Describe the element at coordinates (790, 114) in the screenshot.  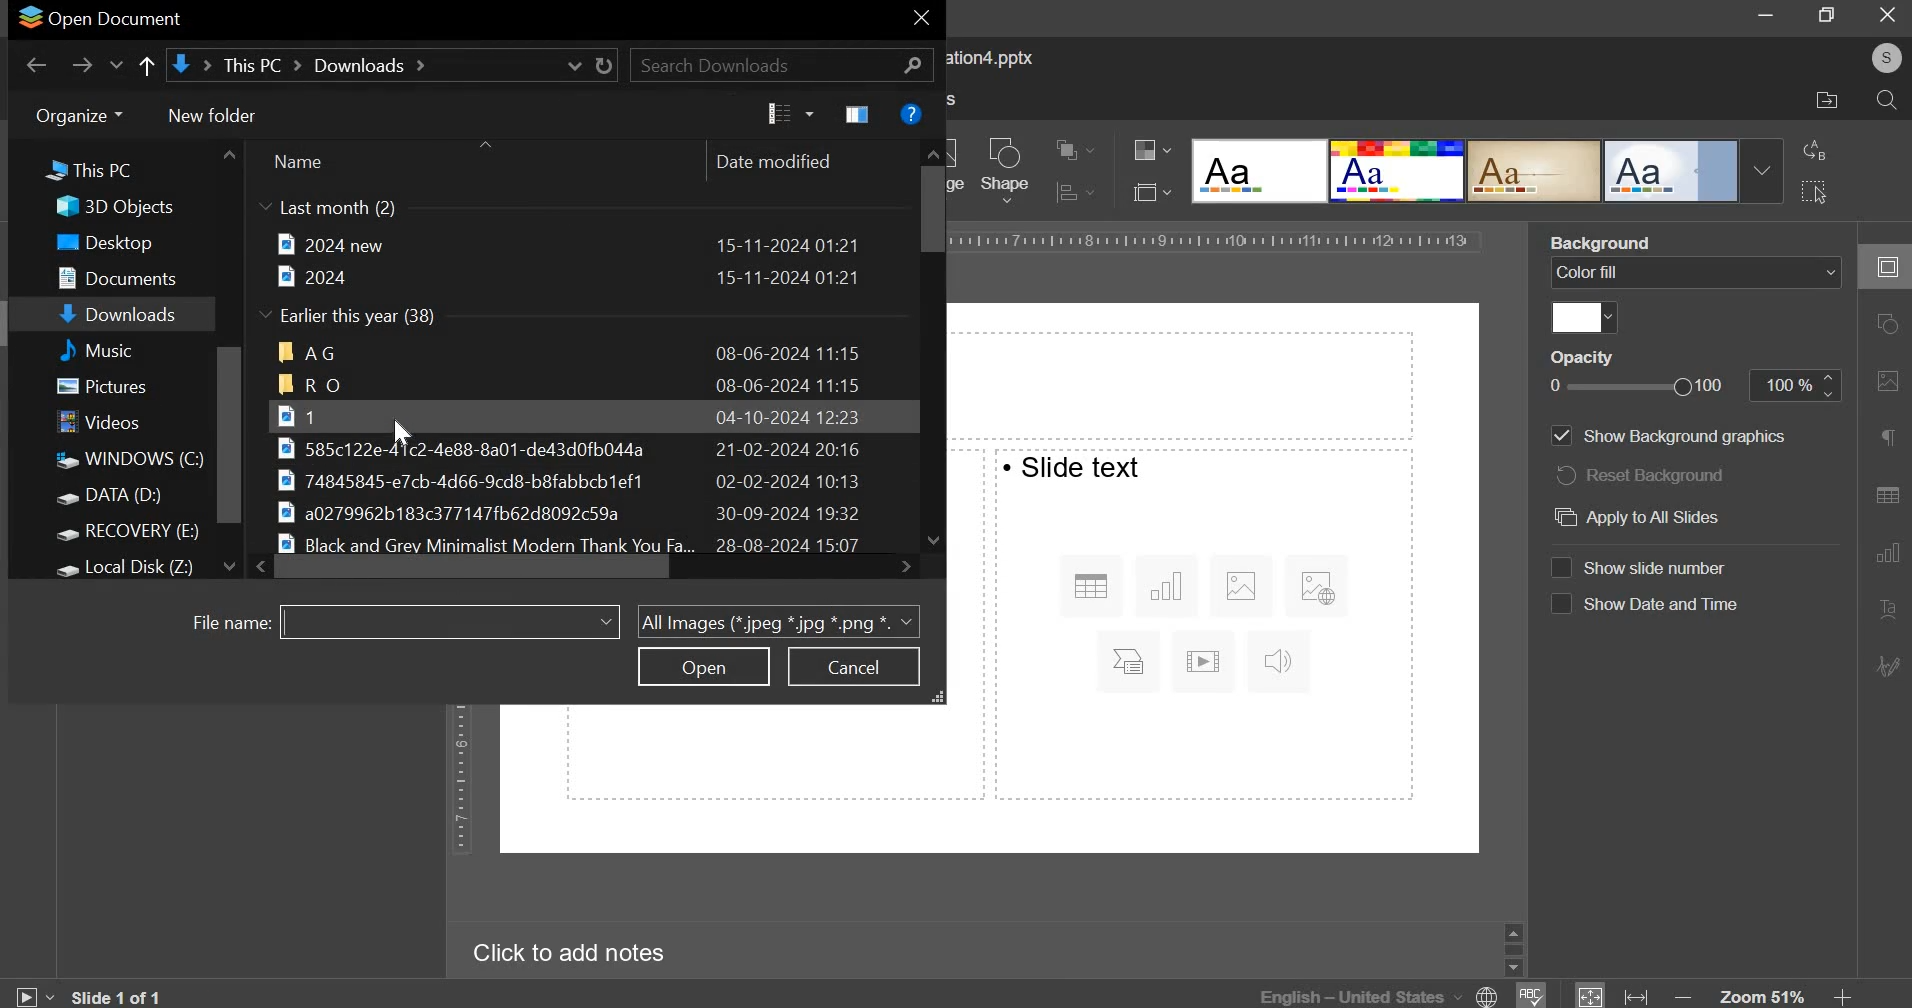
I see `sort` at that location.